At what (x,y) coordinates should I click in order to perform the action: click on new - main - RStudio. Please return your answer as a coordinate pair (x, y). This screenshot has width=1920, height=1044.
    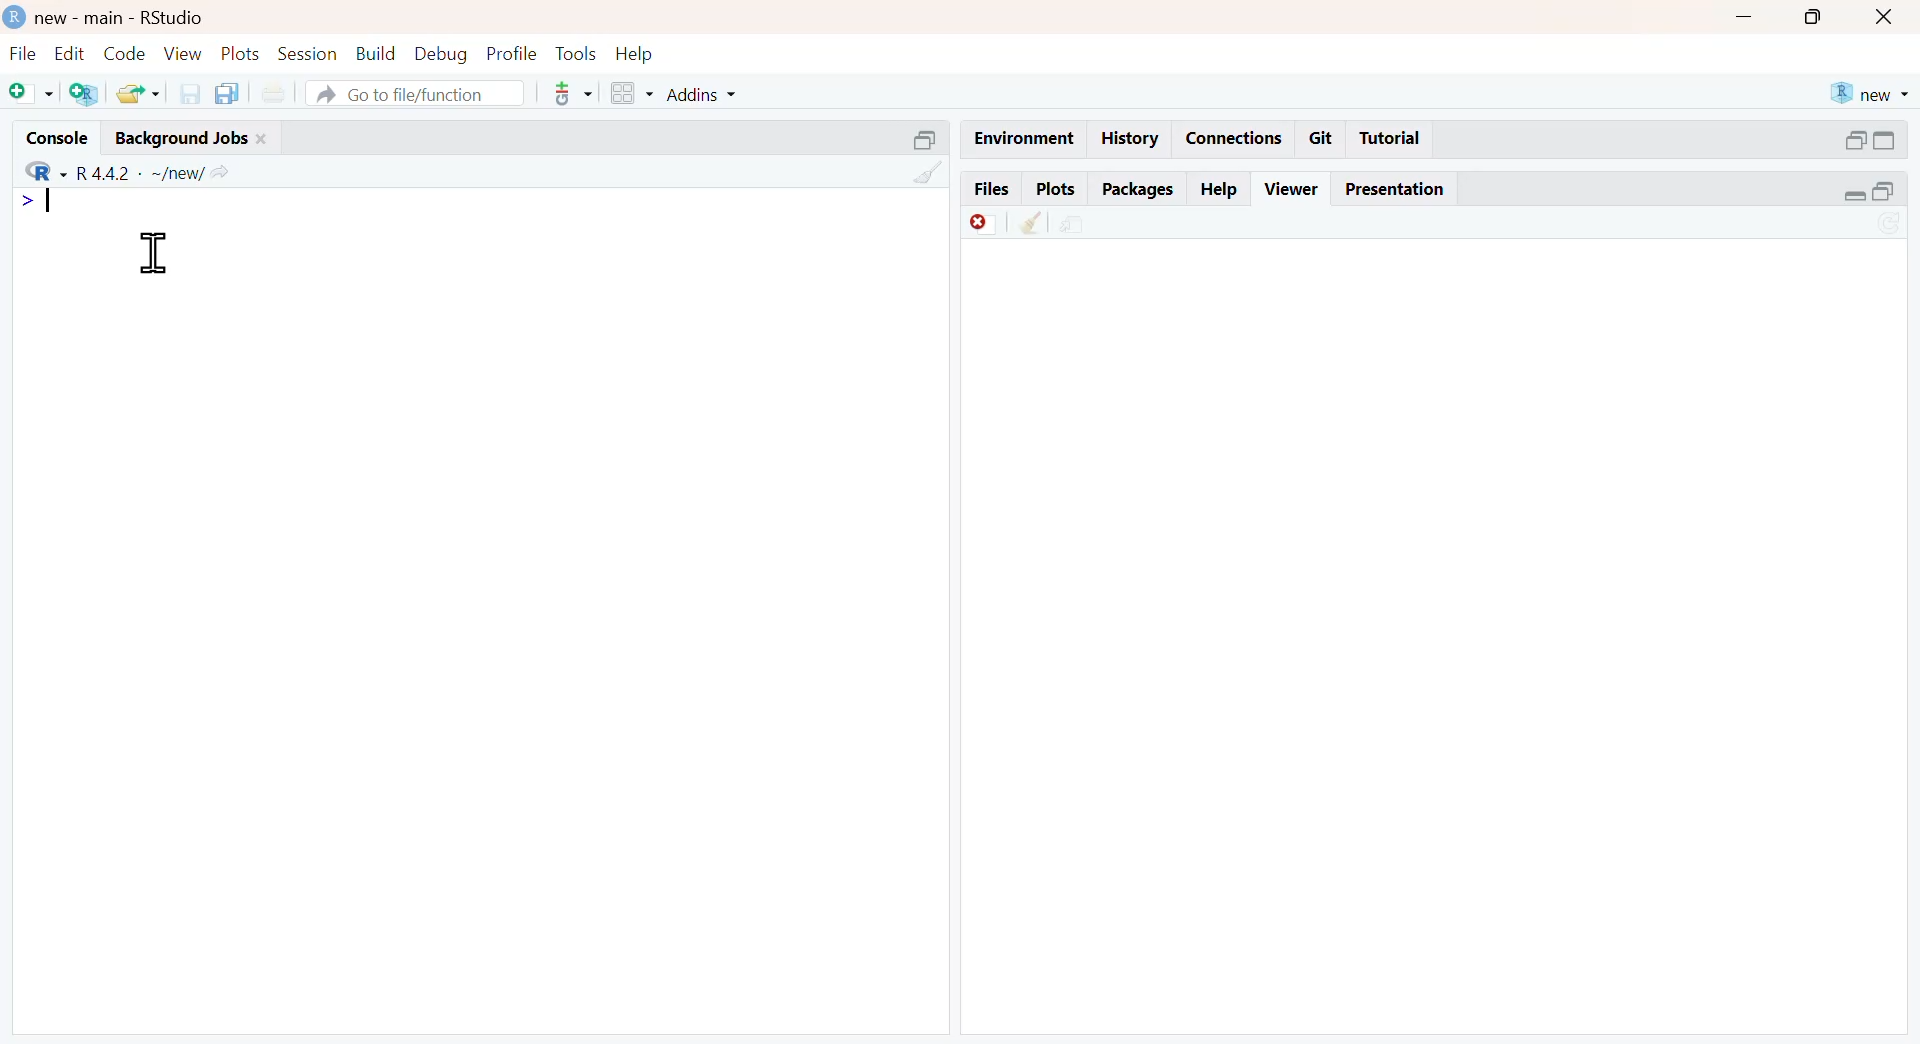
    Looking at the image, I should click on (119, 19).